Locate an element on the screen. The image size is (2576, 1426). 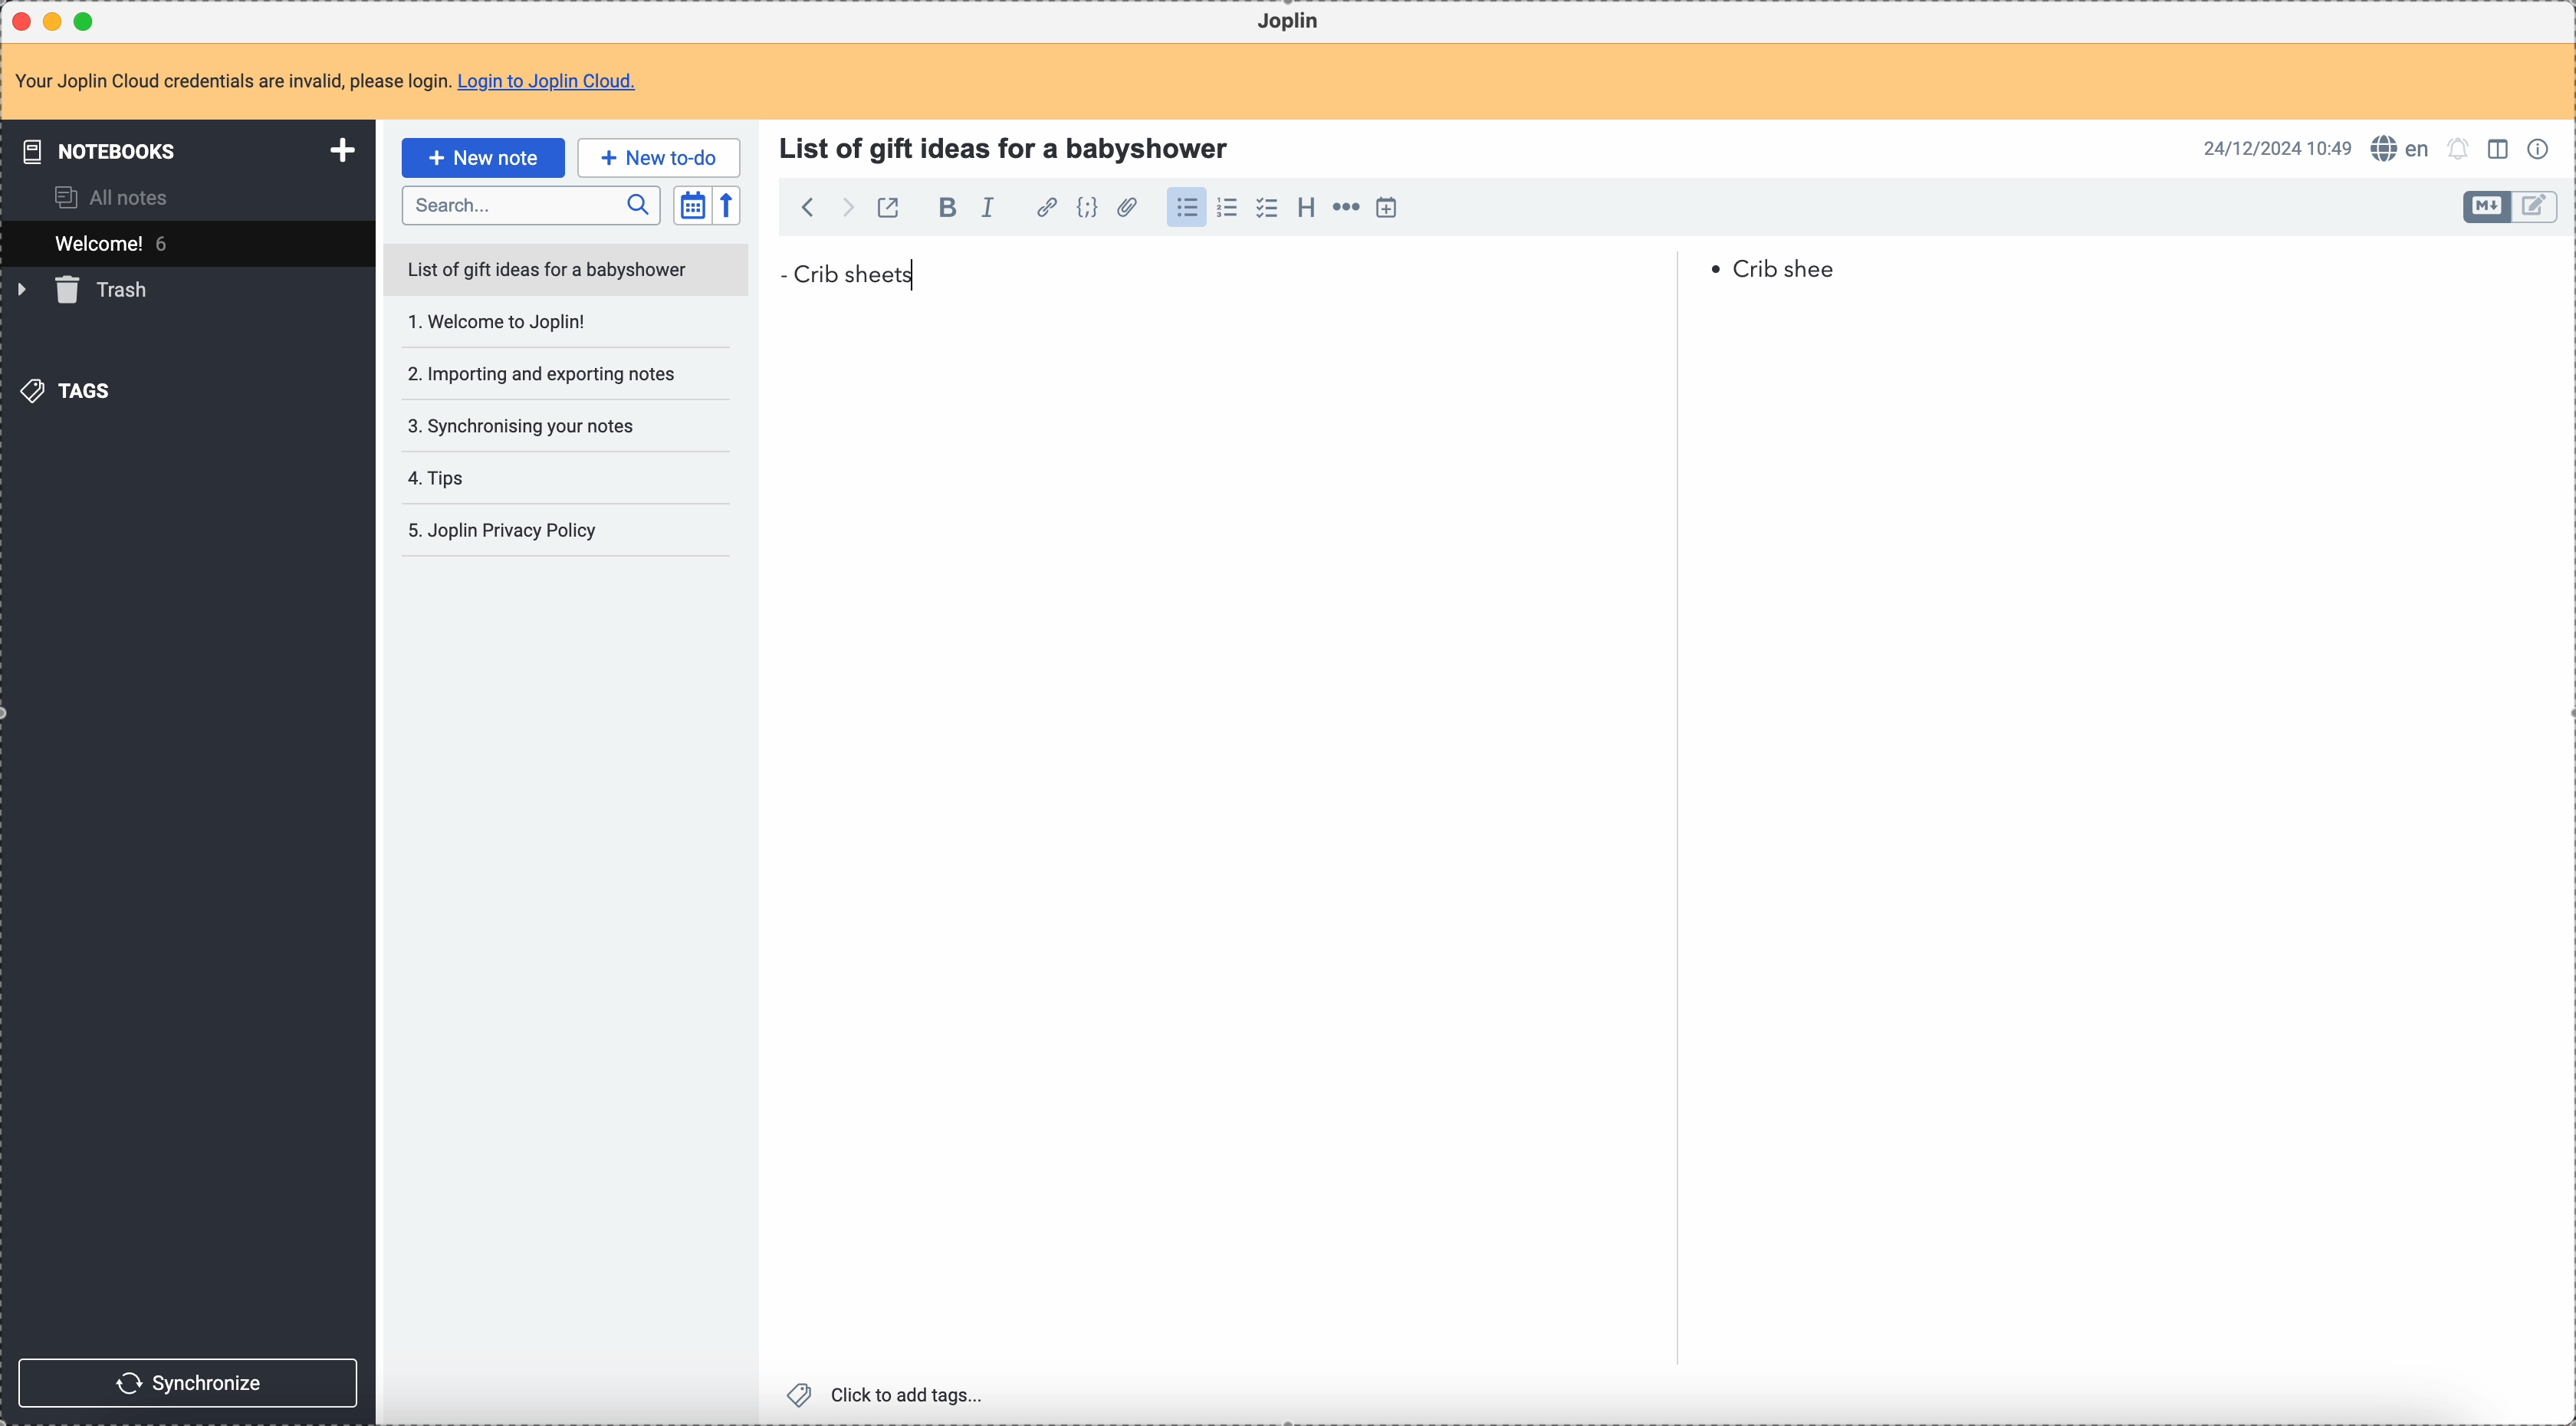
notebooks is located at coordinates (180, 152).